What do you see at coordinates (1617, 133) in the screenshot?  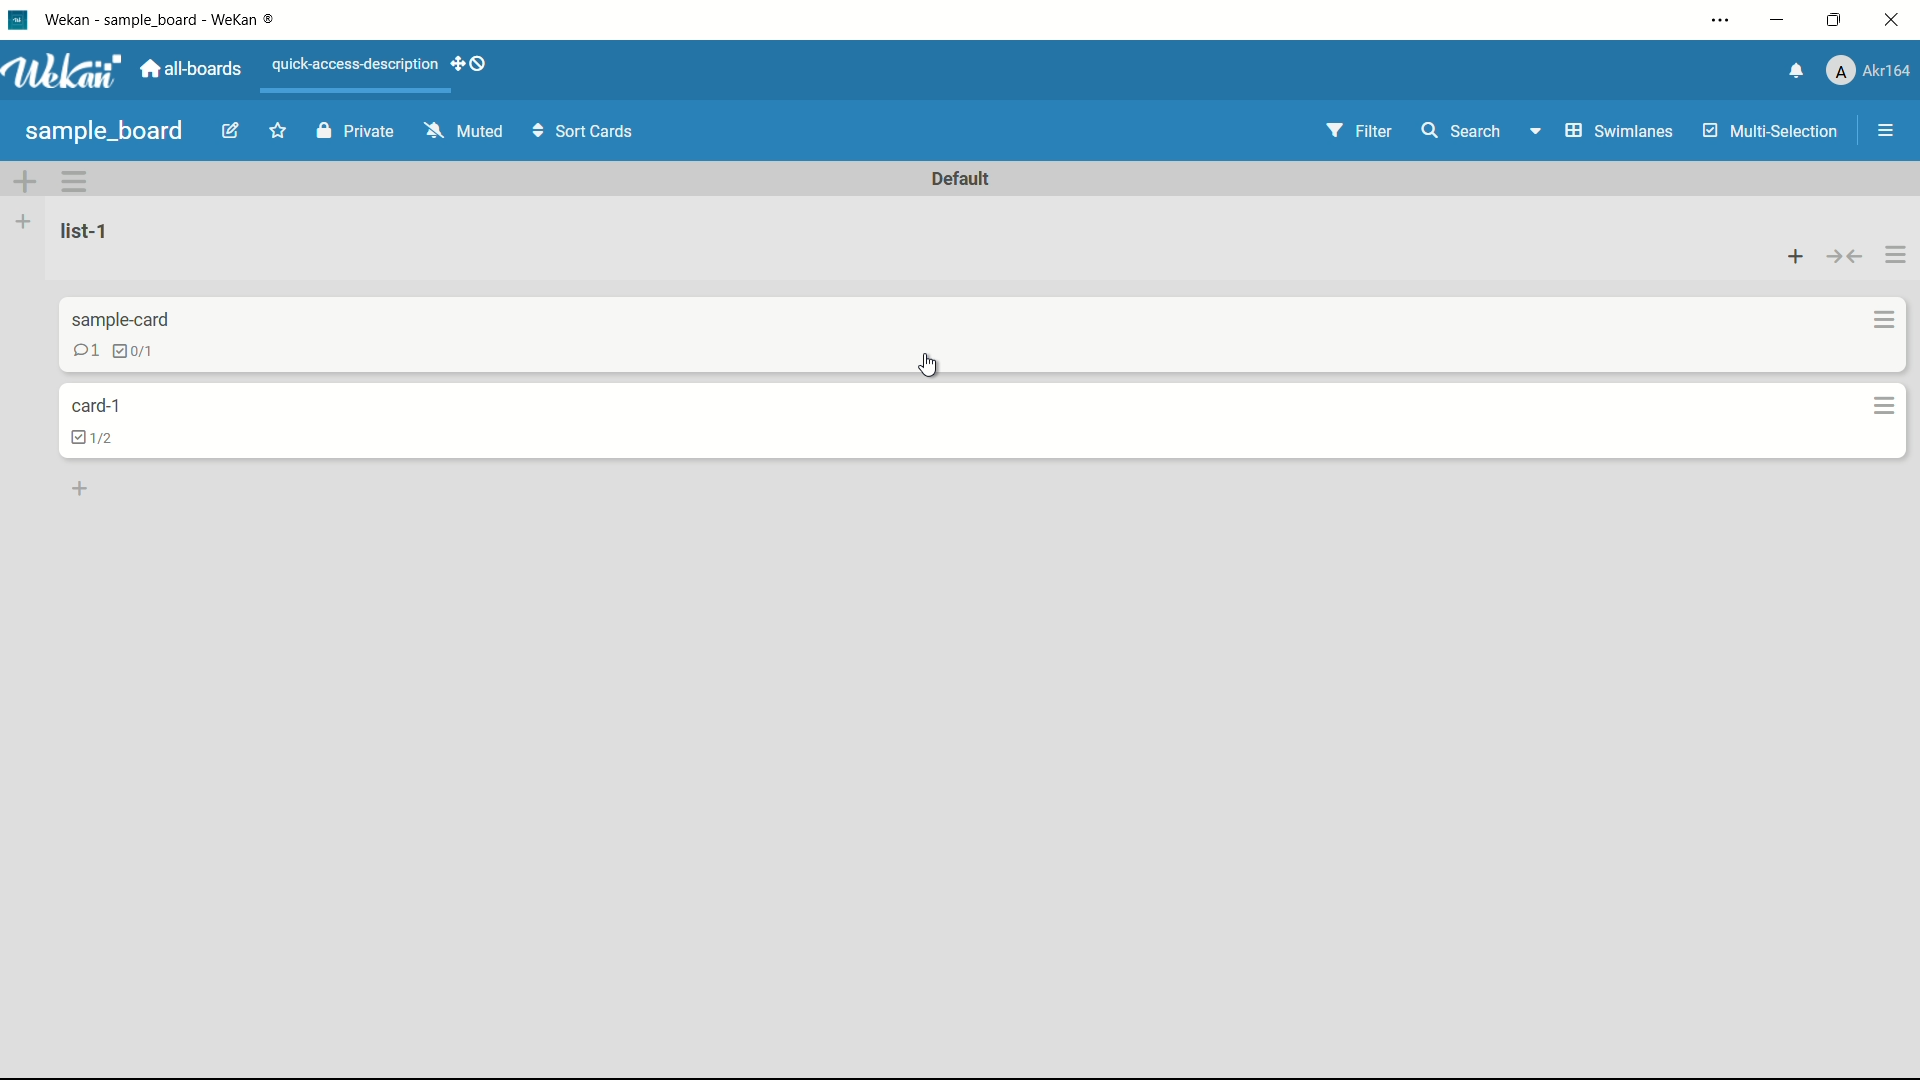 I see `swimlanes` at bounding box center [1617, 133].